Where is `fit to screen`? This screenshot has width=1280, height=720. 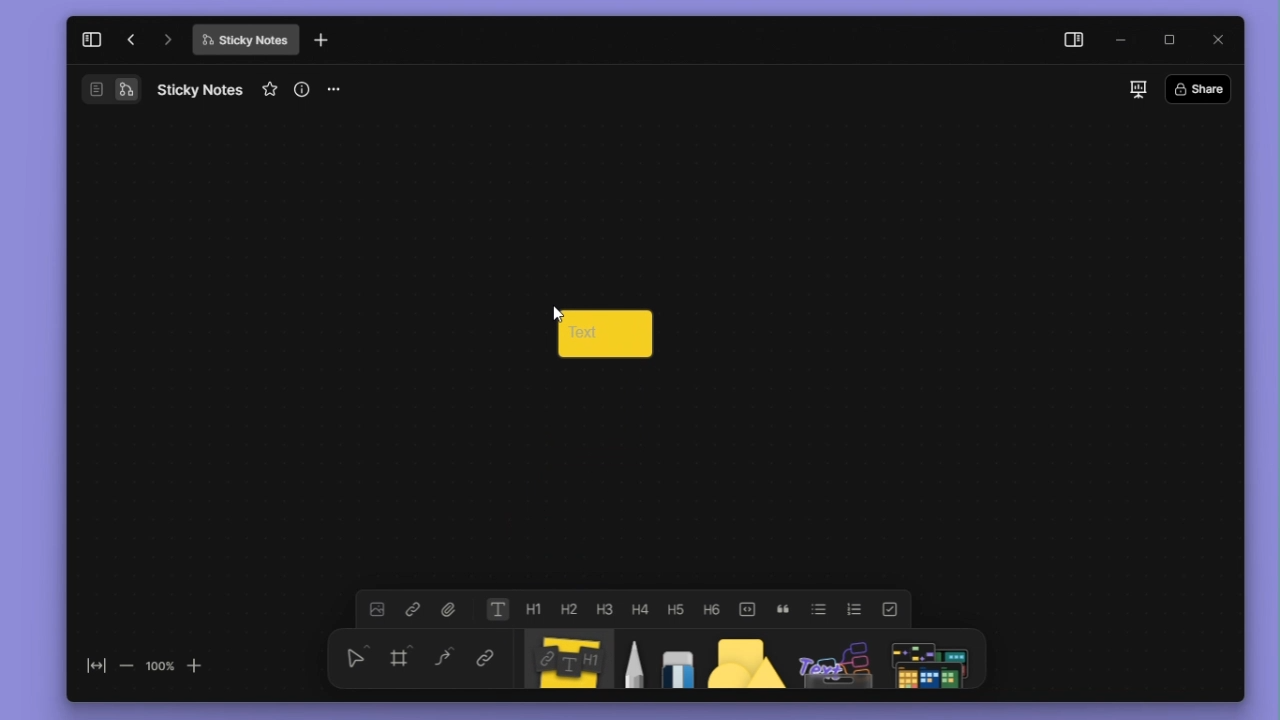 fit to screen is located at coordinates (89, 661).